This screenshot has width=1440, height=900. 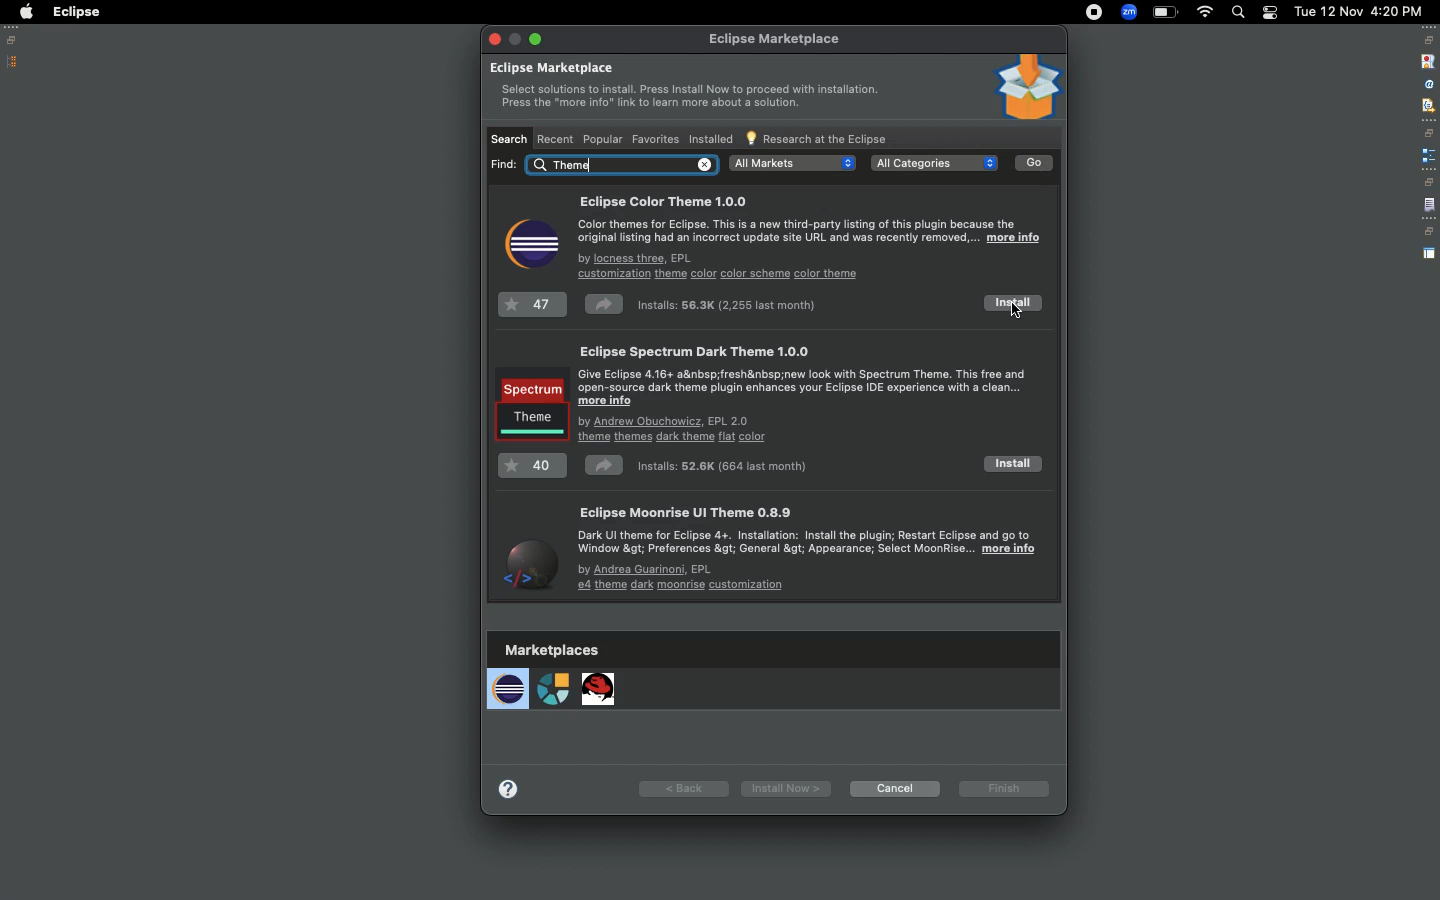 What do you see at coordinates (653, 467) in the screenshot?
I see `Installs` at bounding box center [653, 467].